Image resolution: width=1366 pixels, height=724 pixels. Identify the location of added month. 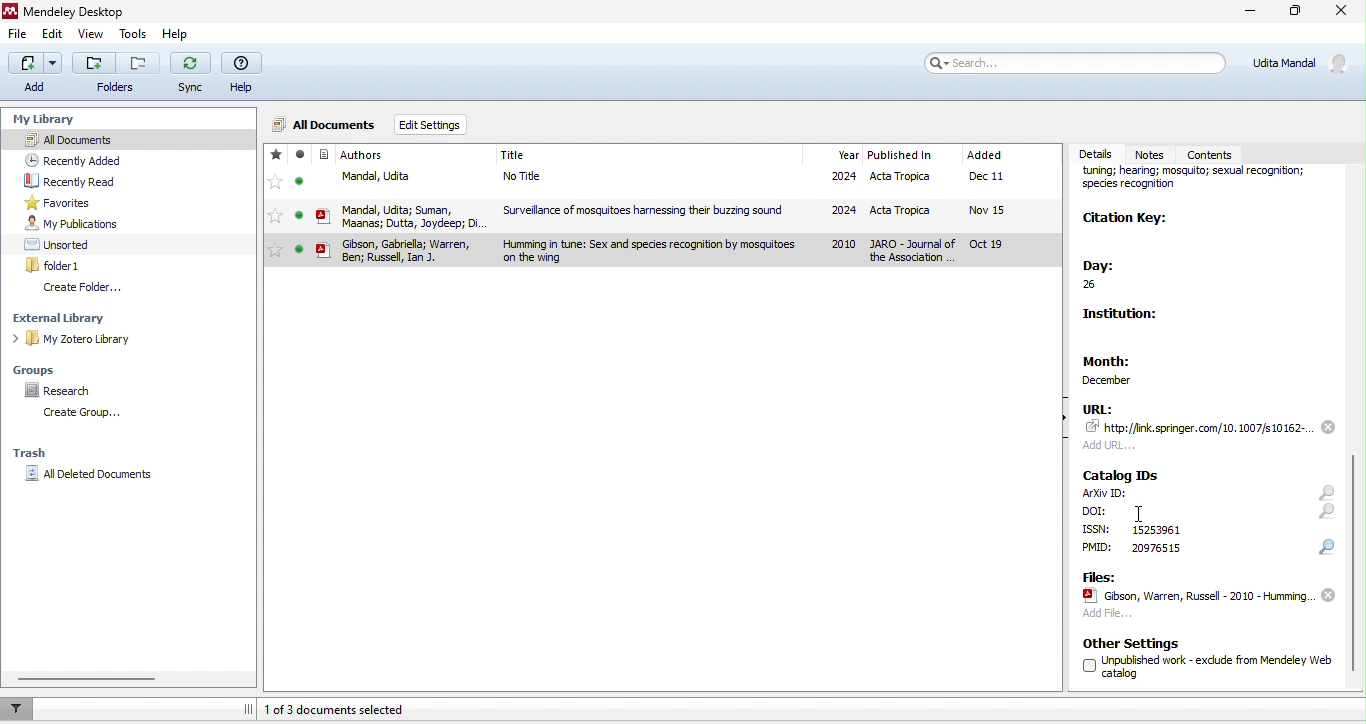
(984, 155).